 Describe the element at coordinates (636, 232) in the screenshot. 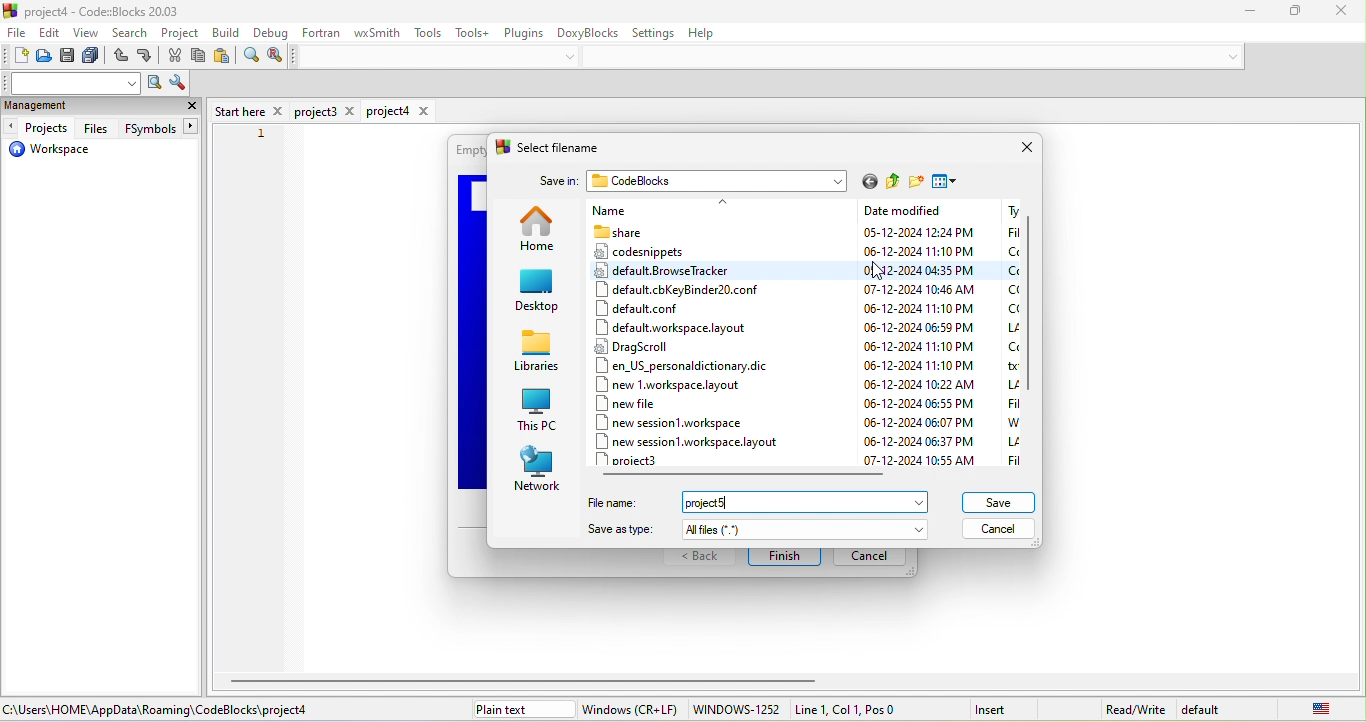

I see `share` at that location.